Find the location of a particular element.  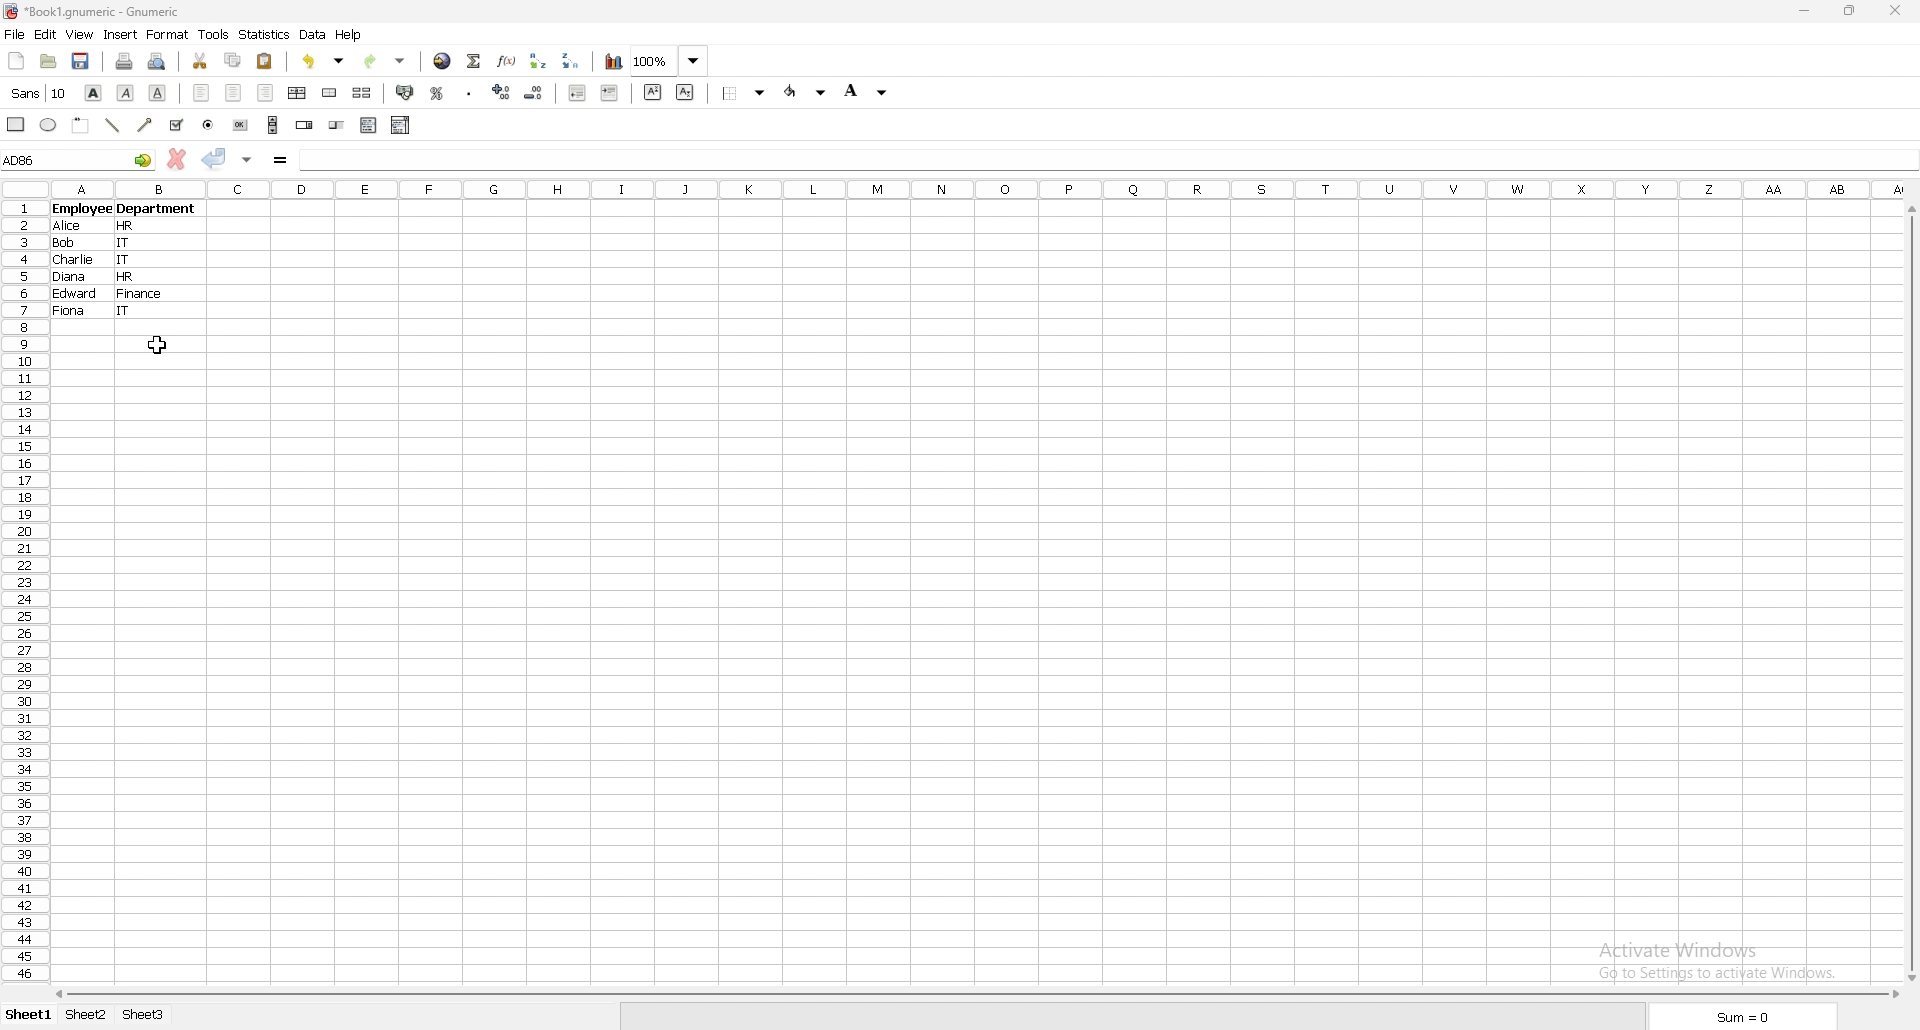

right align is located at coordinates (266, 94).